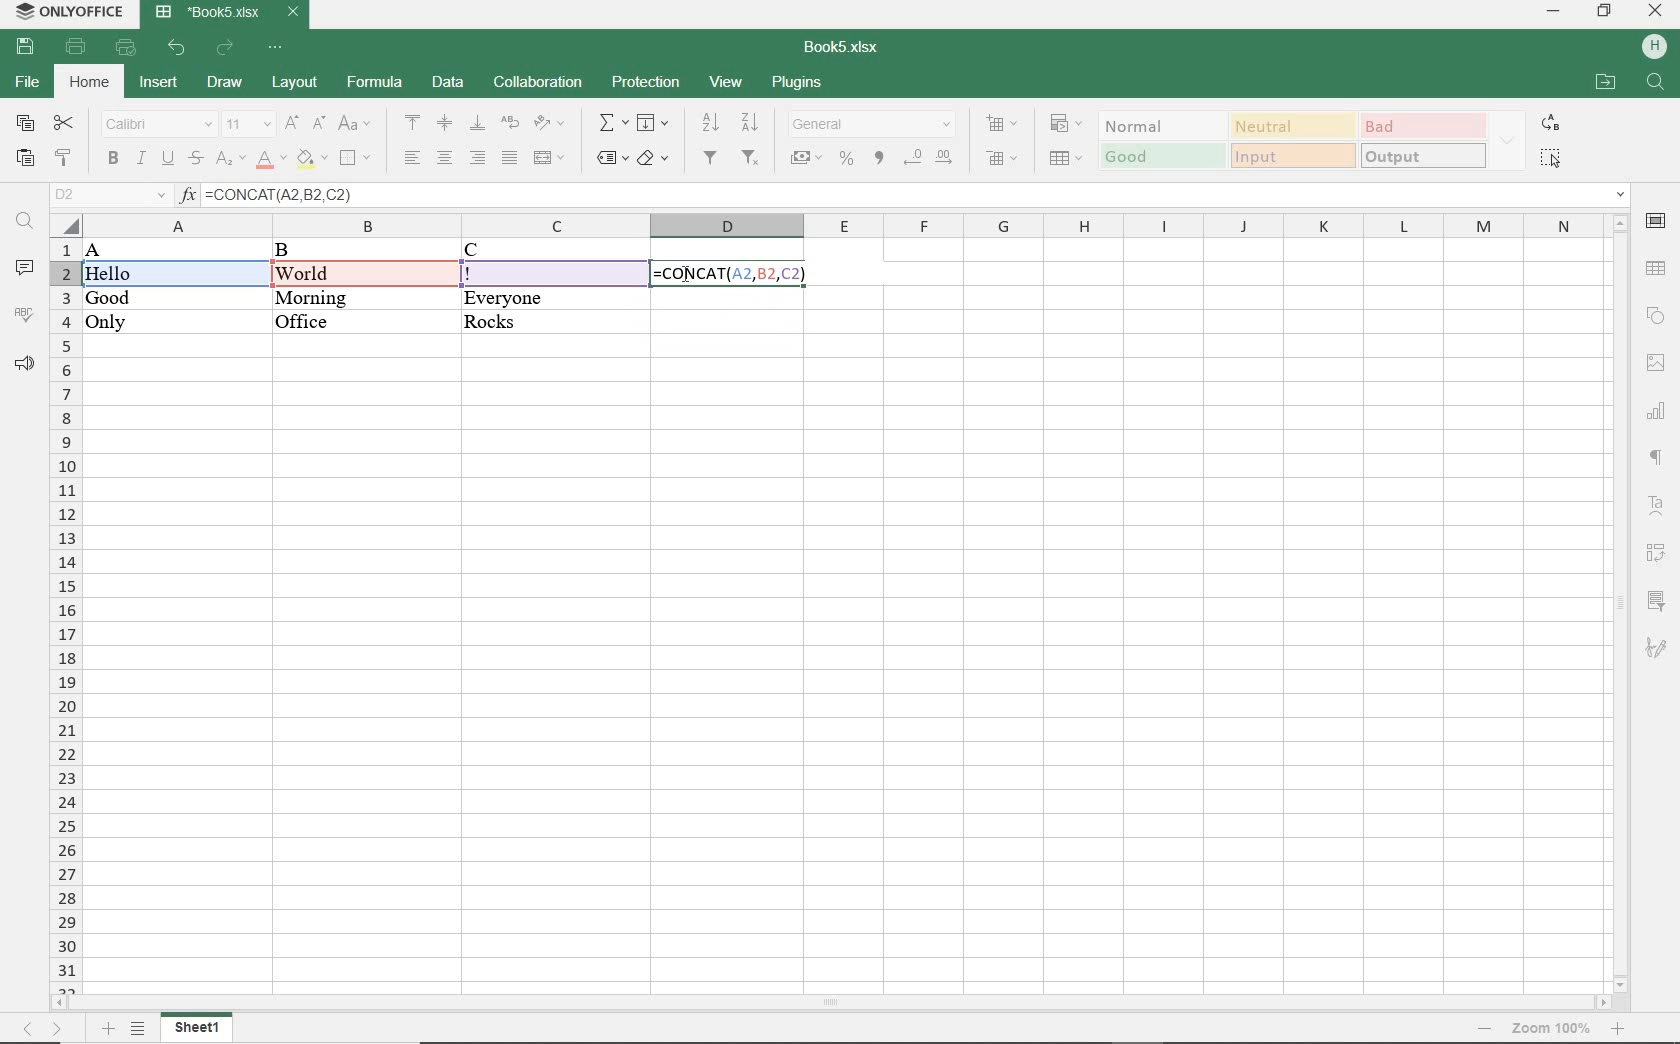 The height and width of the screenshot is (1044, 1680). Describe the element at coordinates (76, 48) in the screenshot. I see `PRINT` at that location.